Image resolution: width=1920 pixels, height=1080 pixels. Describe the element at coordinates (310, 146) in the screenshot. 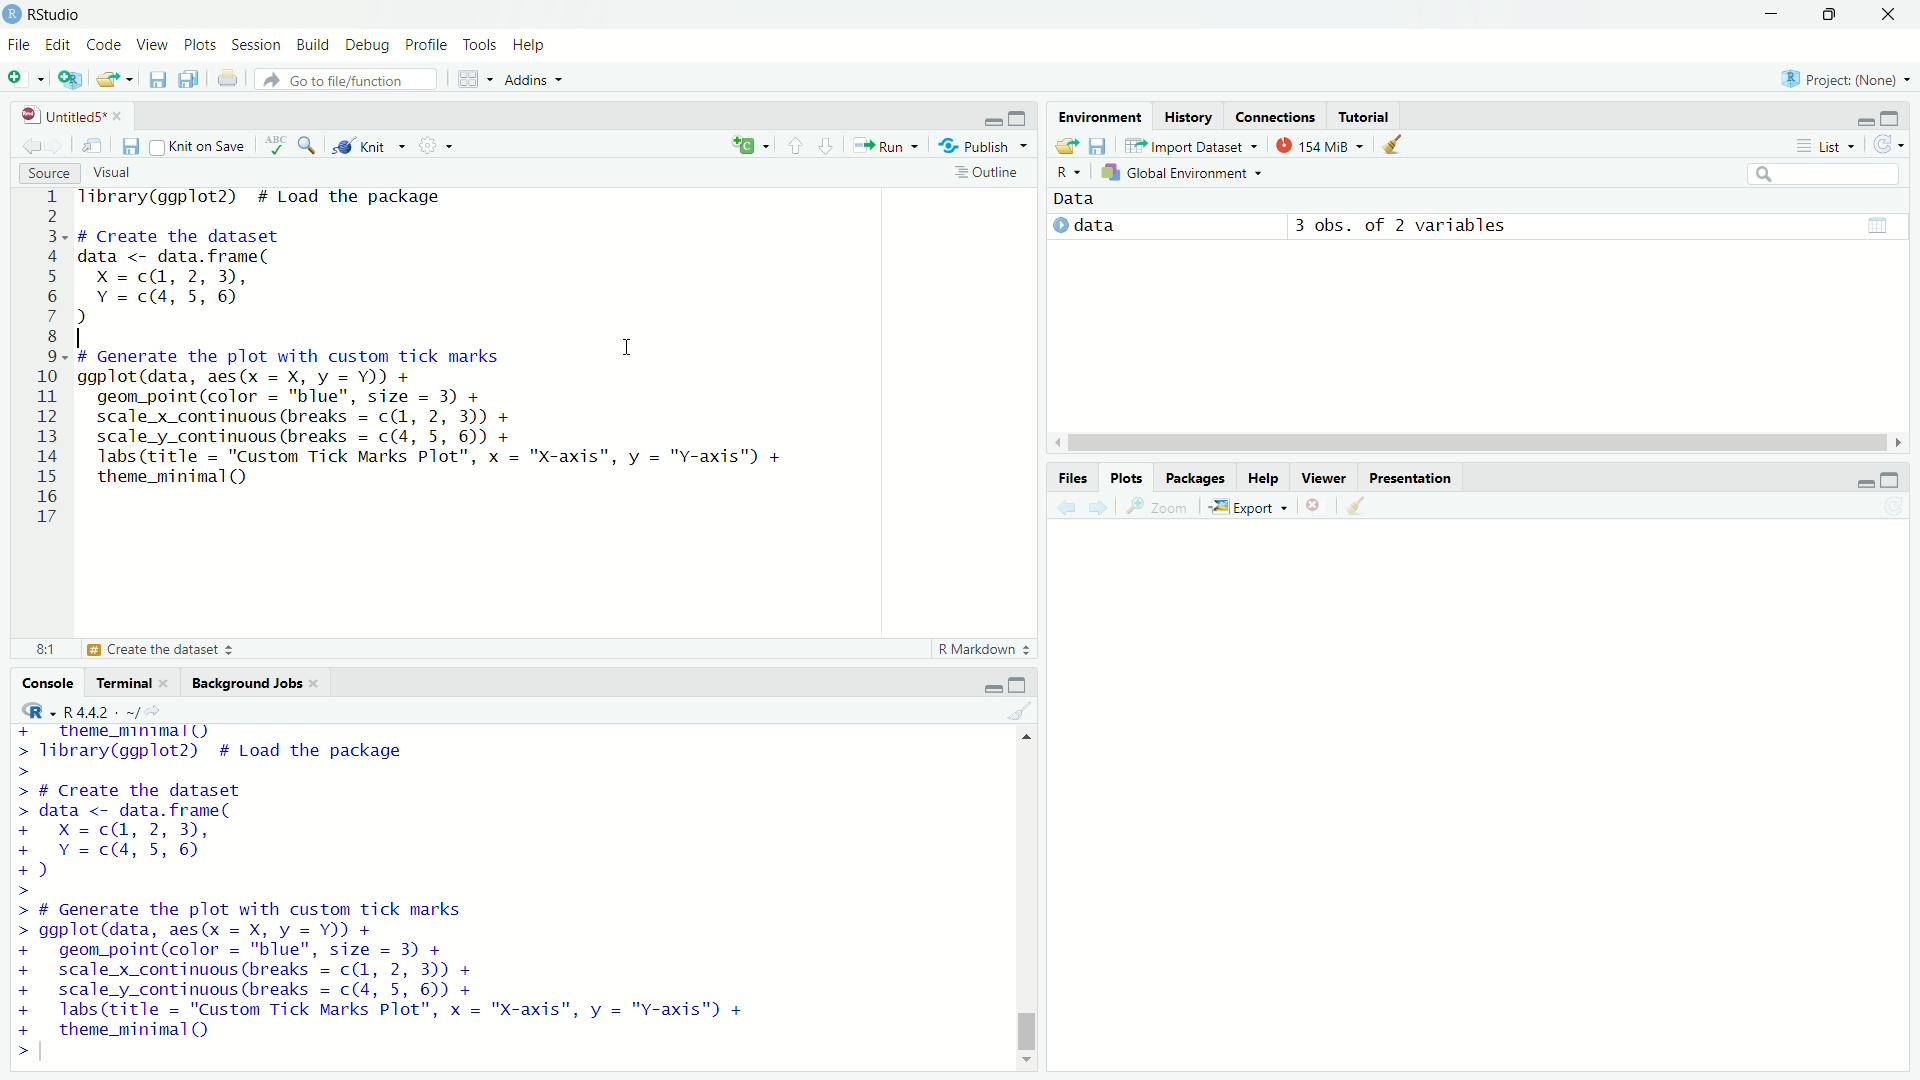

I see `find/replace` at that location.